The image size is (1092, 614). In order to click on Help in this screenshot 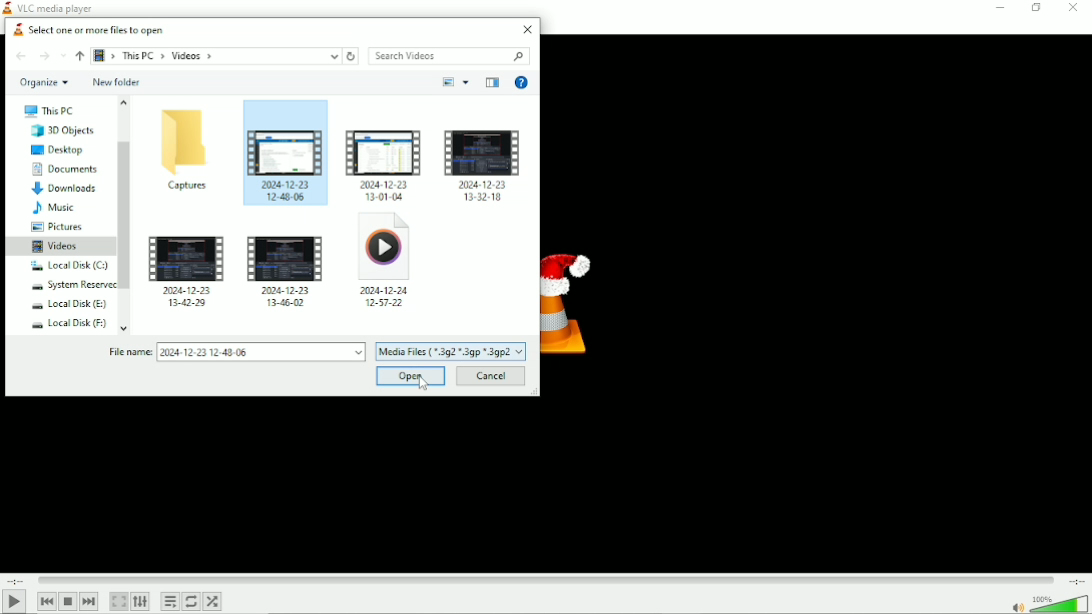, I will do `click(521, 83)`.